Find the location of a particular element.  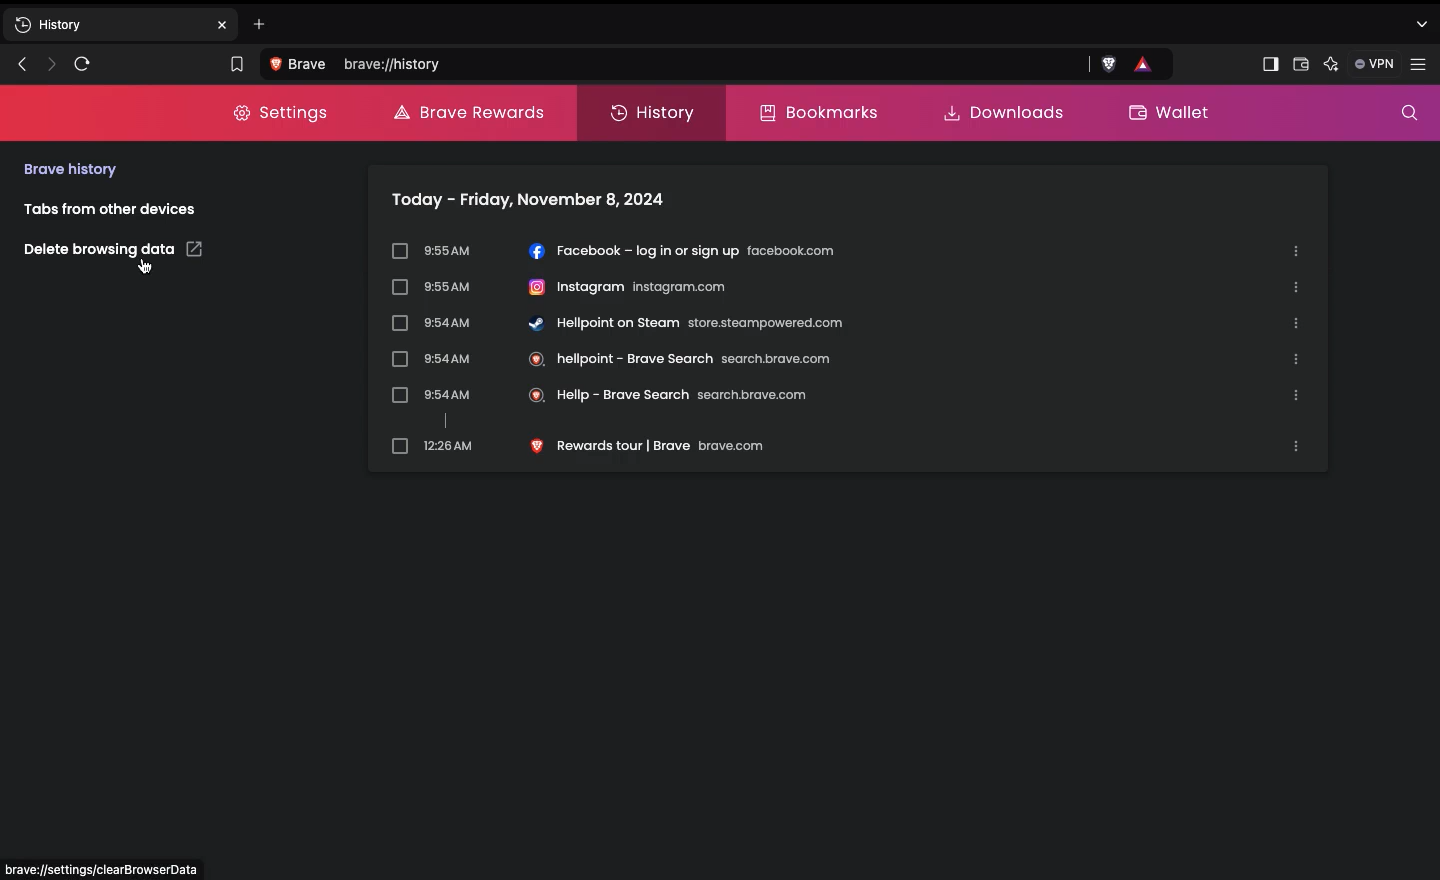

Refresh page is located at coordinates (82, 63).